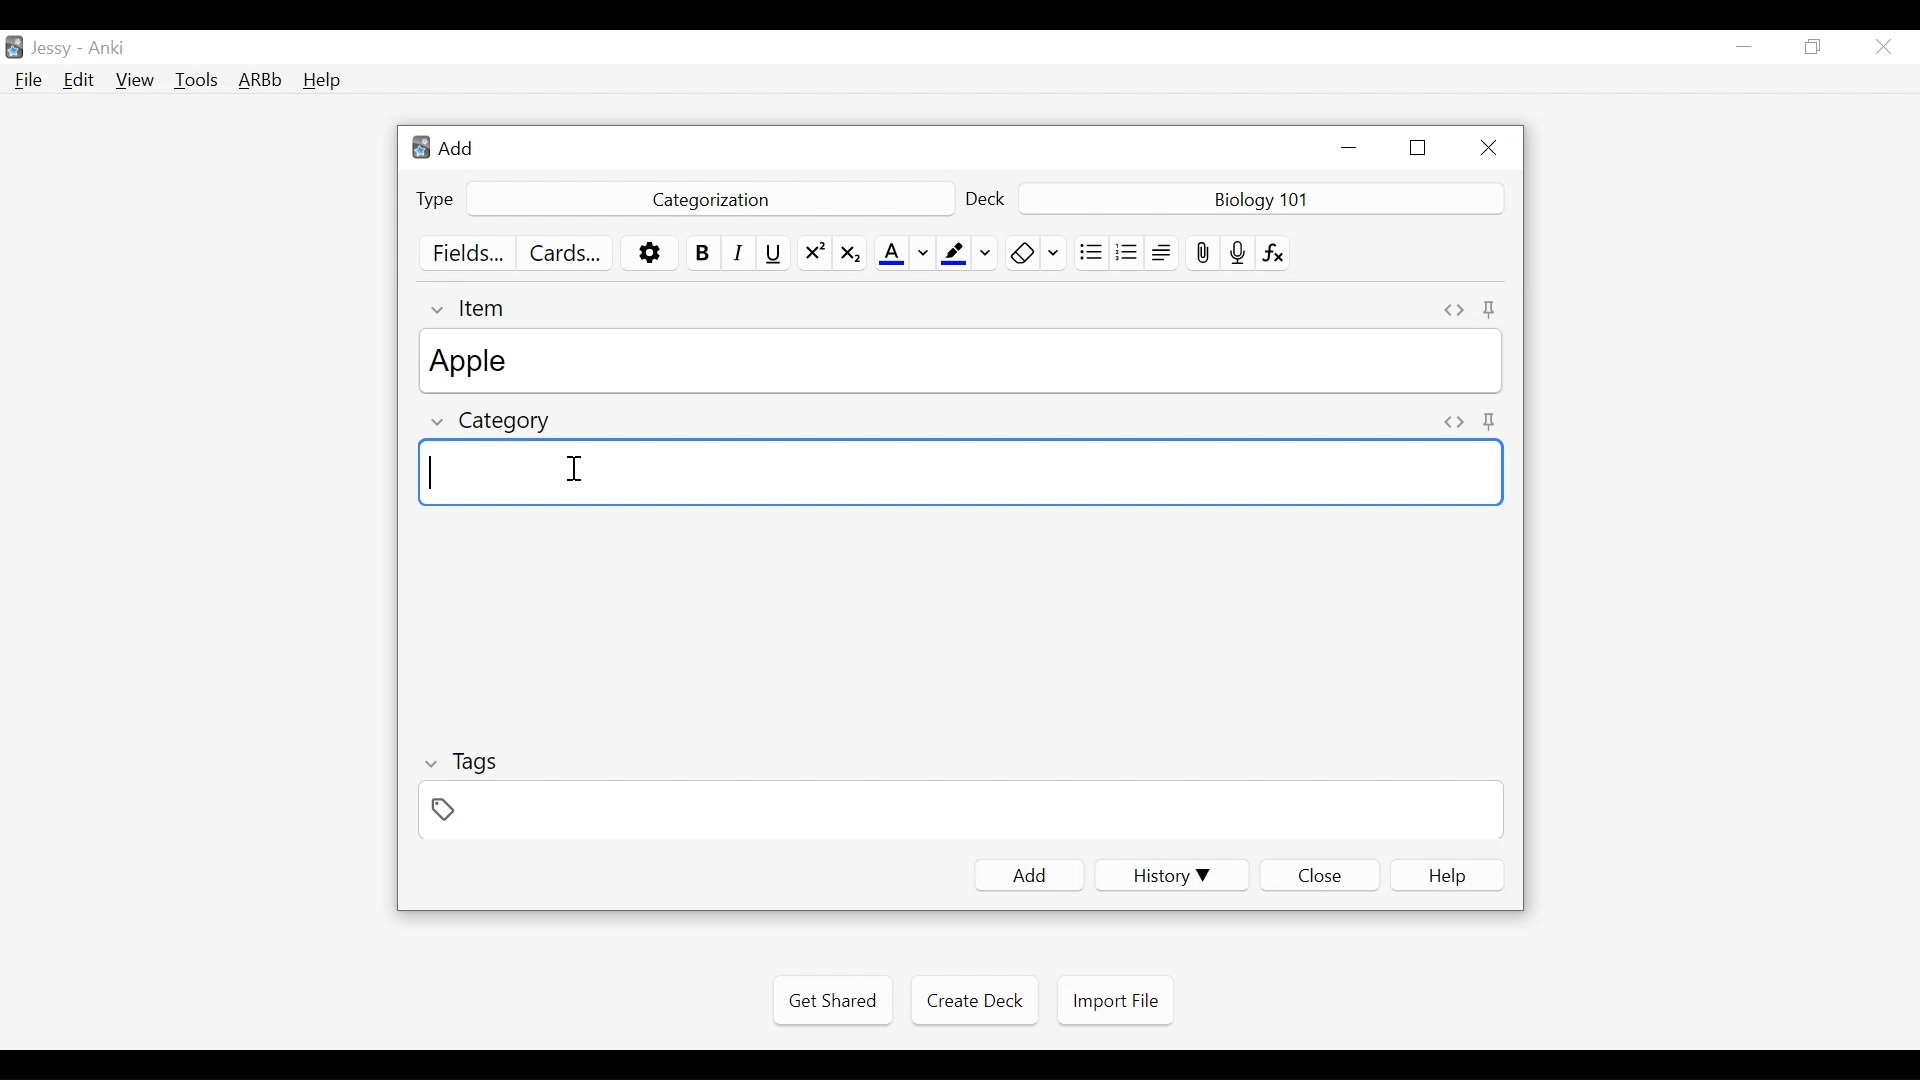 The width and height of the screenshot is (1920, 1080). Describe the element at coordinates (1492, 311) in the screenshot. I see `Toggle Sticky` at that location.